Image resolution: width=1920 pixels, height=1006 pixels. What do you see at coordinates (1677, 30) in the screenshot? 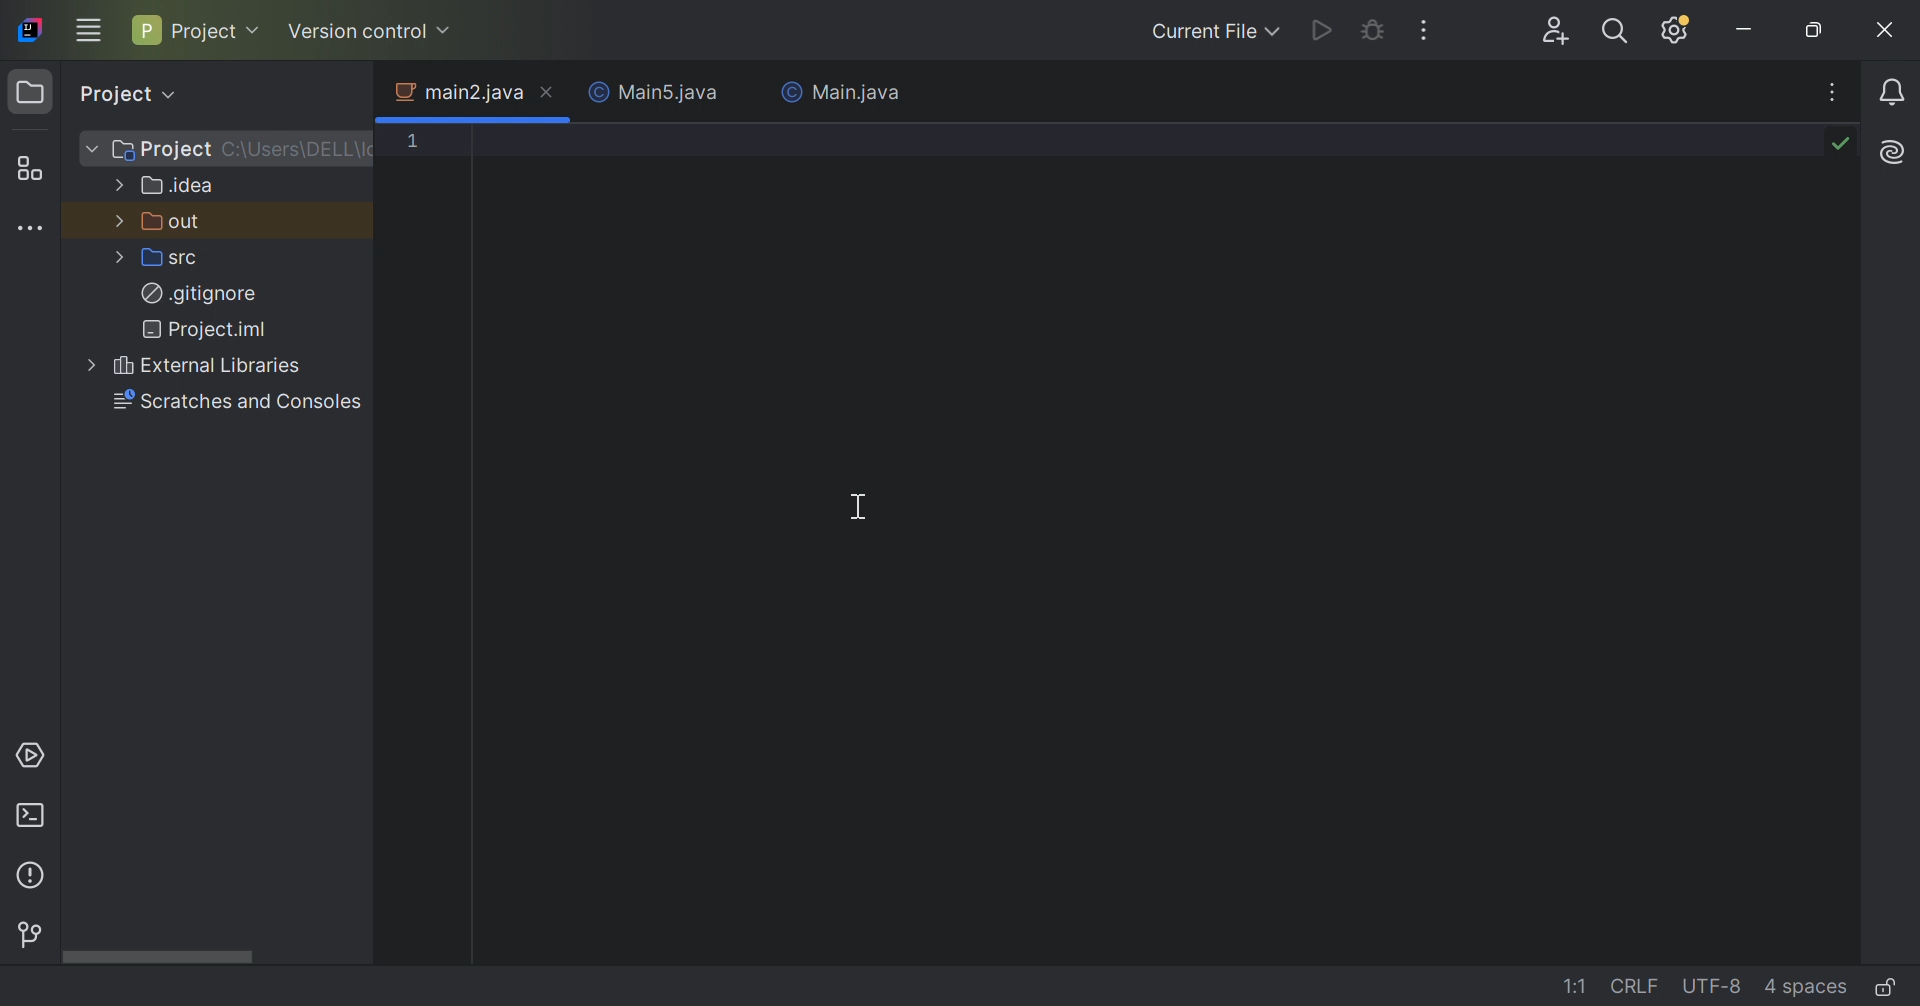
I see `Updates available. IDE and Project Settings.` at bounding box center [1677, 30].